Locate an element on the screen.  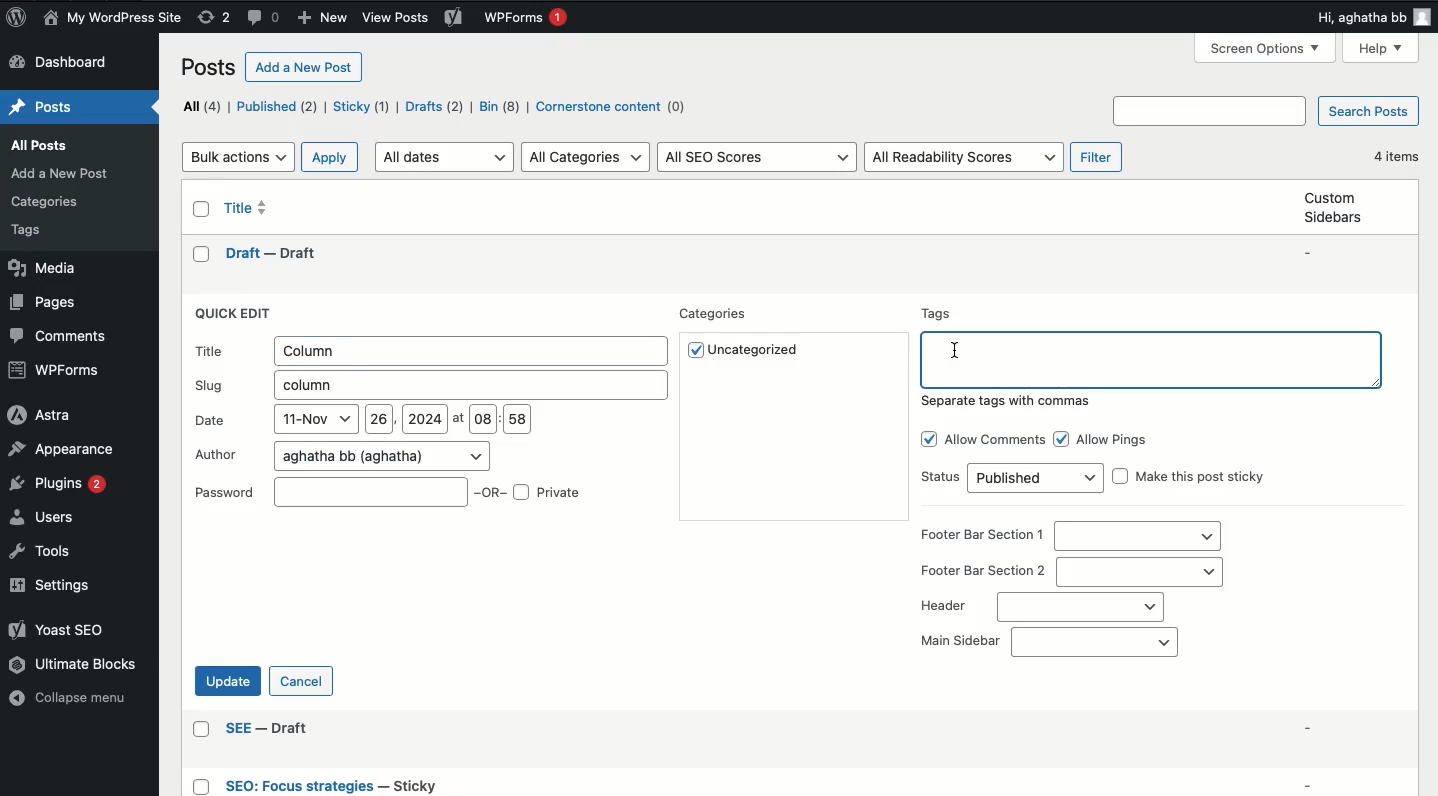
Search posts is located at coordinates (1367, 112).